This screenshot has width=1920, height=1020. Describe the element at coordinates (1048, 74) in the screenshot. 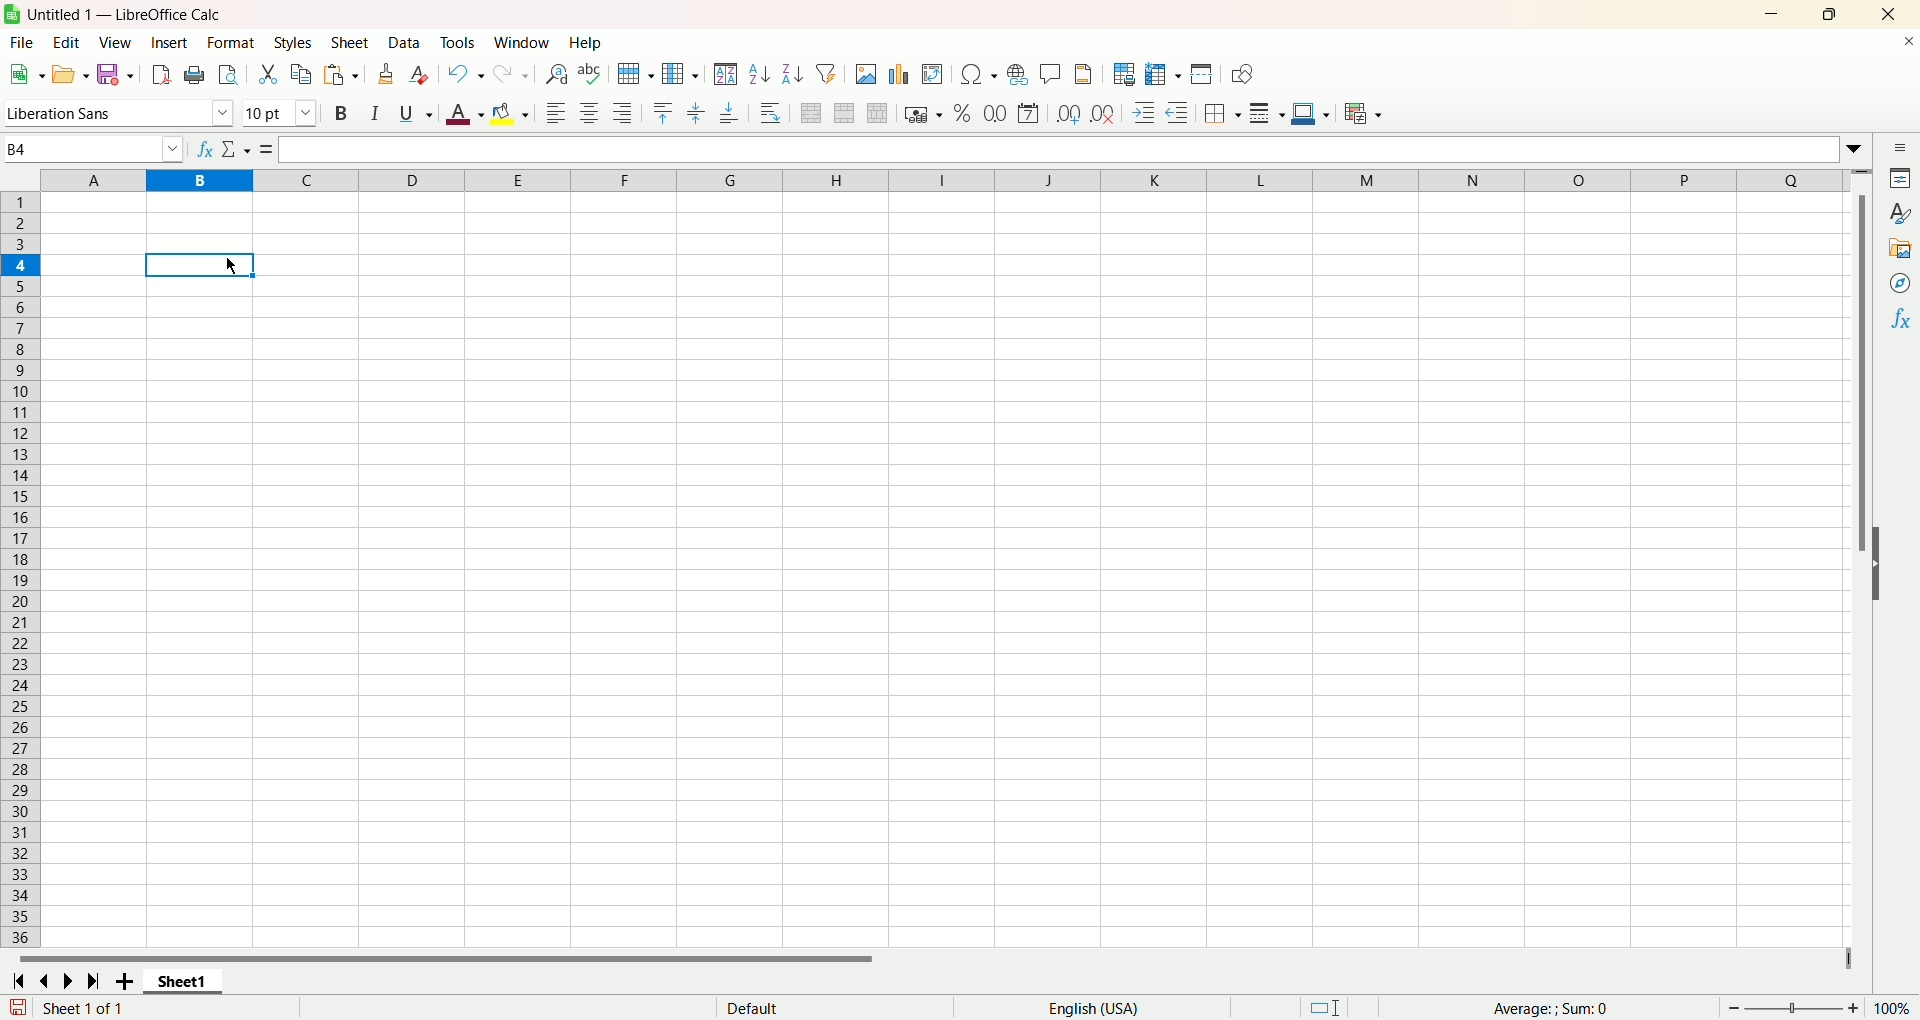

I see `insert comment` at that location.